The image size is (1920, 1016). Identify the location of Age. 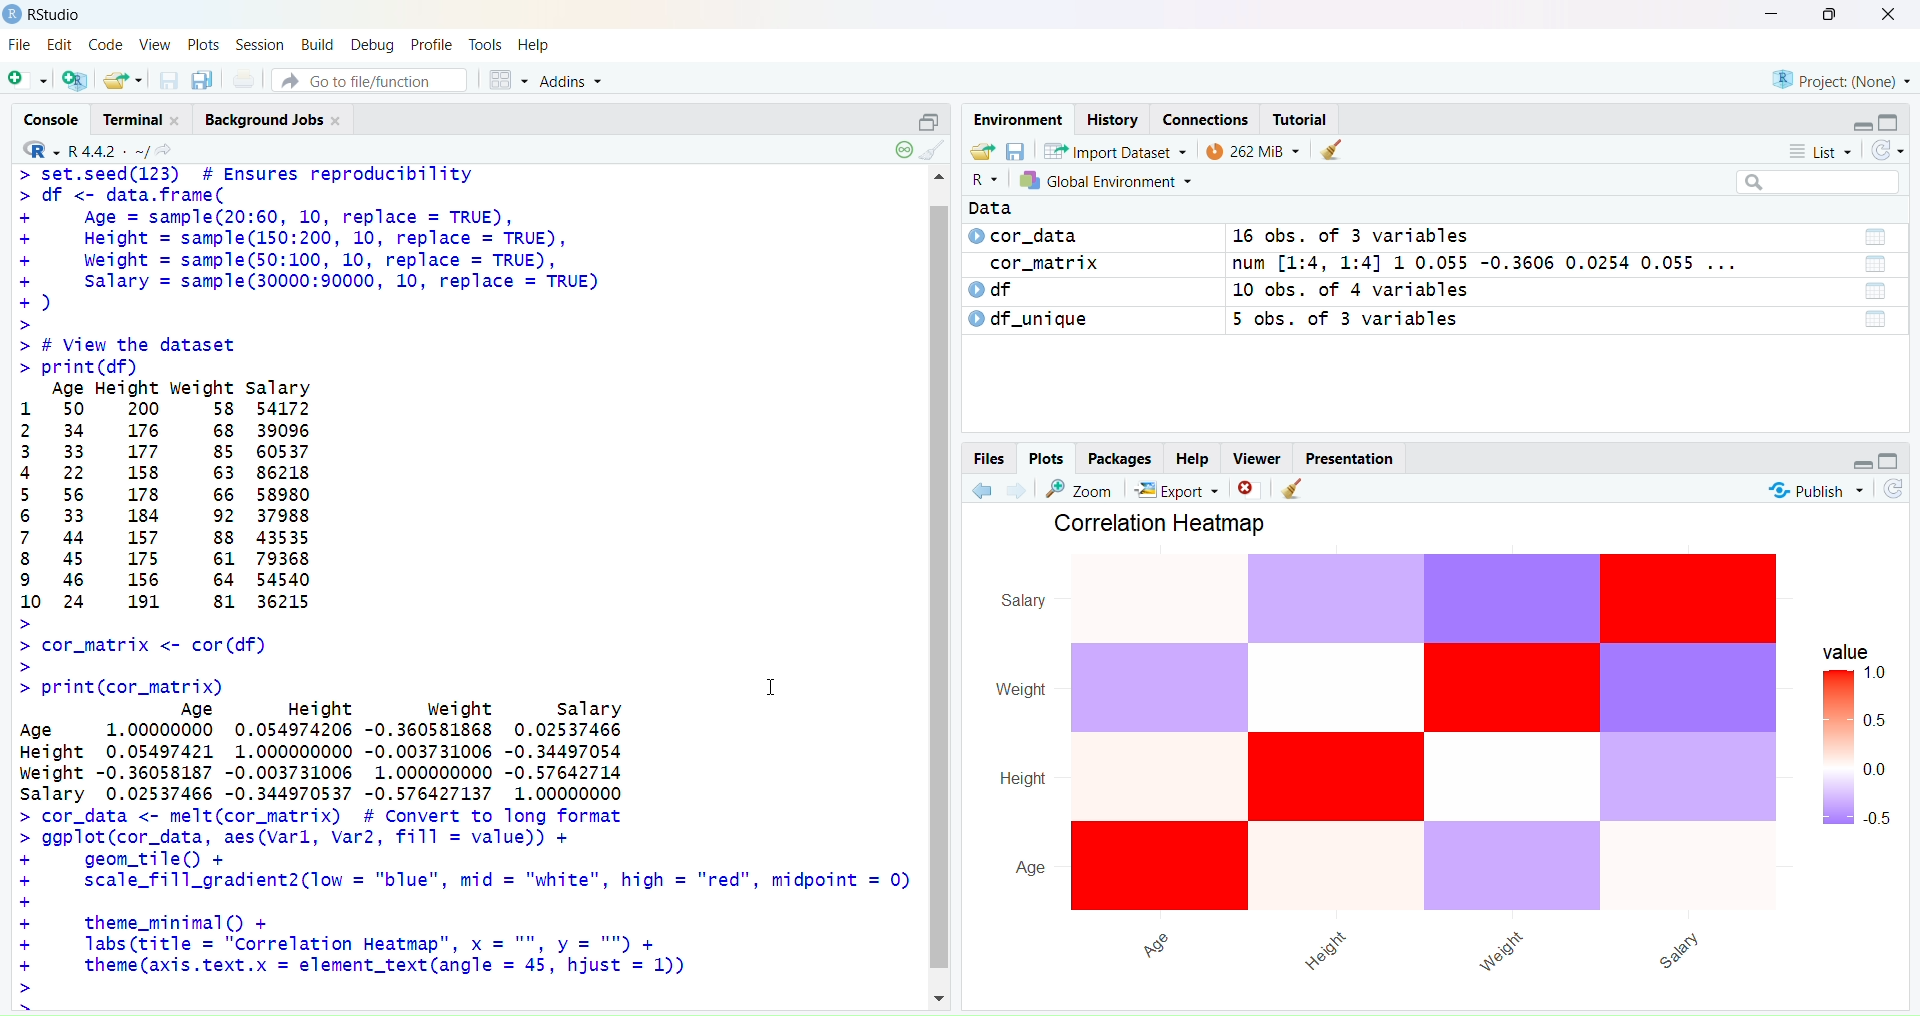
(1151, 942).